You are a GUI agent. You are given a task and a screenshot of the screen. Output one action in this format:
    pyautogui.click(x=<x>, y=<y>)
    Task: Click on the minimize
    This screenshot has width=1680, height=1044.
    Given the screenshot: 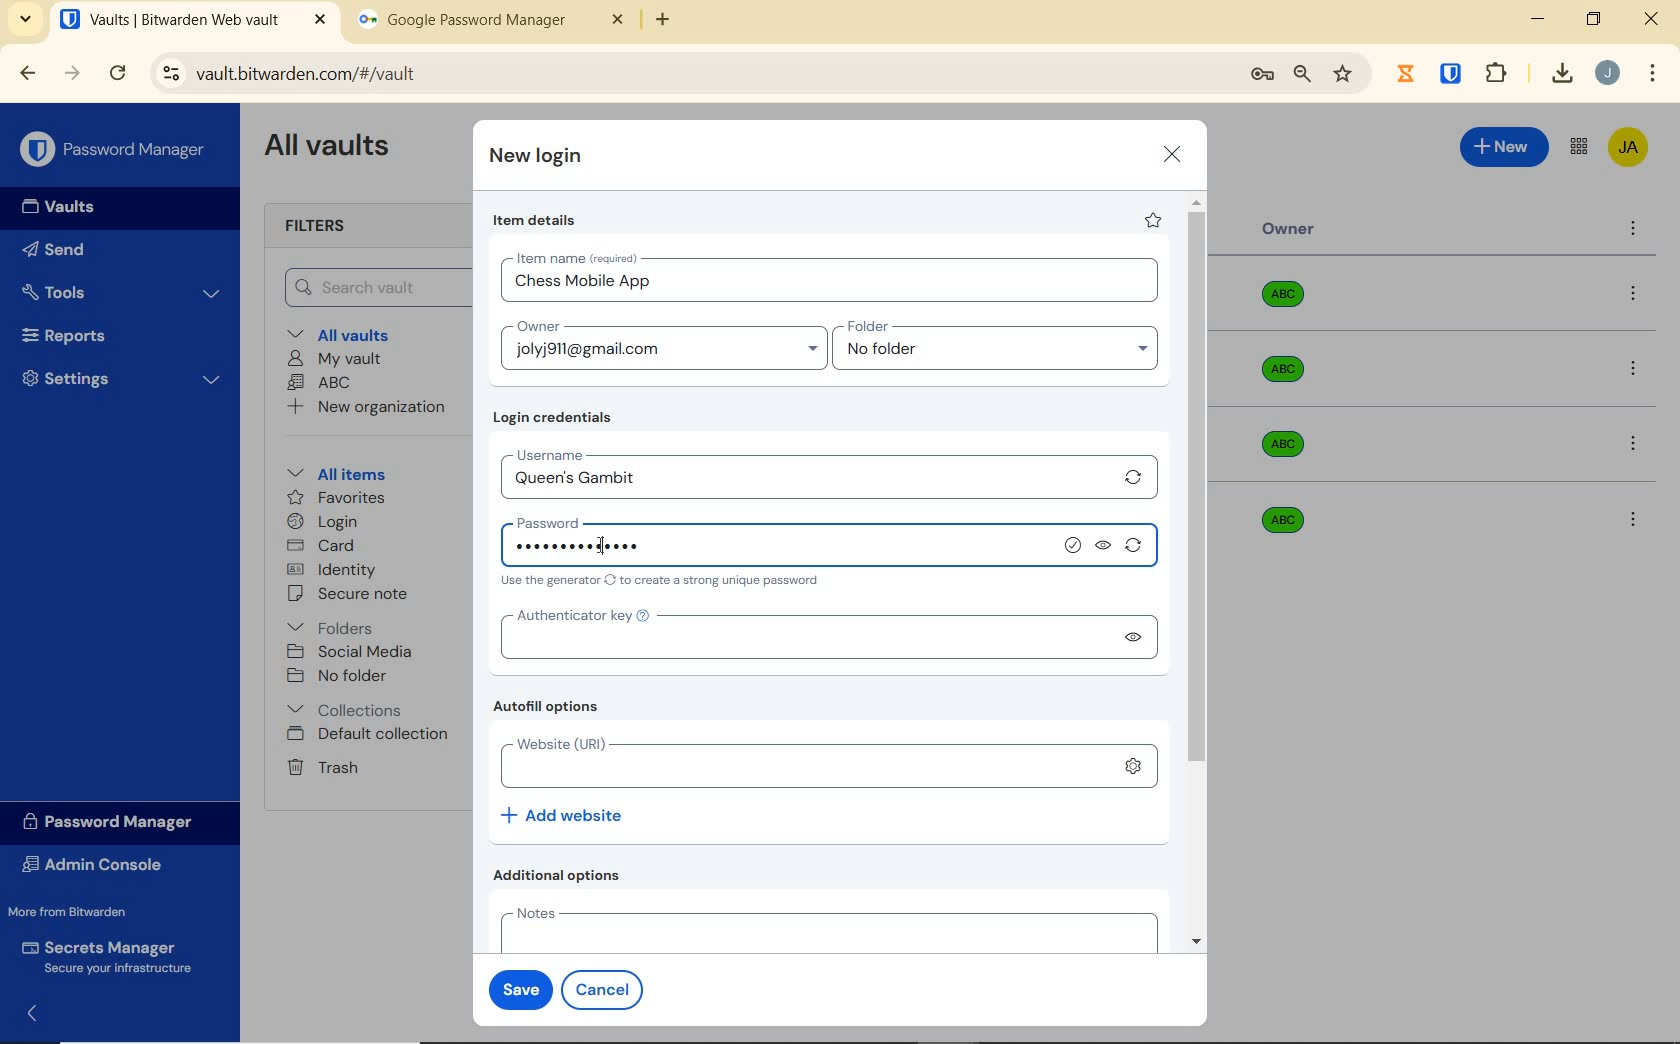 What is the action you would take?
    pyautogui.click(x=1537, y=19)
    